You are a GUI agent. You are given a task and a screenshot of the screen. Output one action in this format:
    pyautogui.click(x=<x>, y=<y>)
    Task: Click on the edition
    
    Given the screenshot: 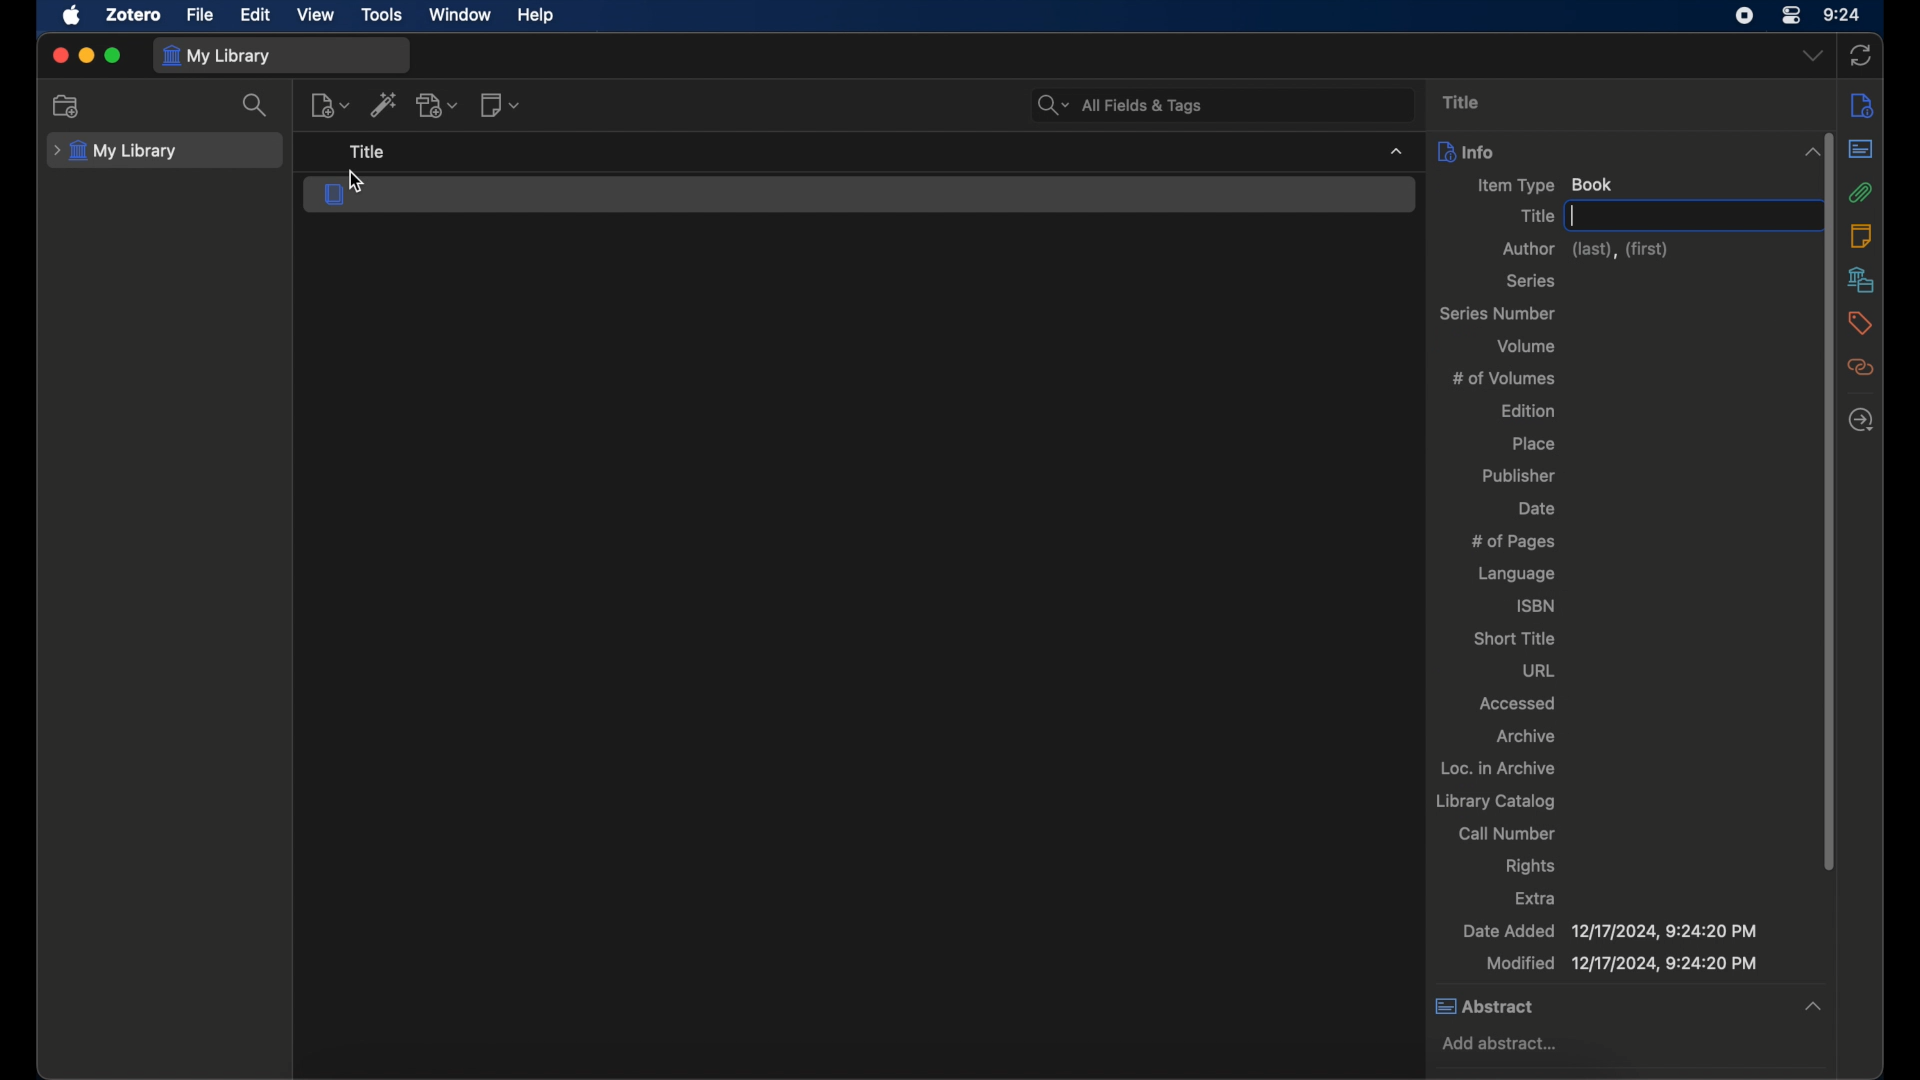 What is the action you would take?
    pyautogui.click(x=1529, y=411)
    